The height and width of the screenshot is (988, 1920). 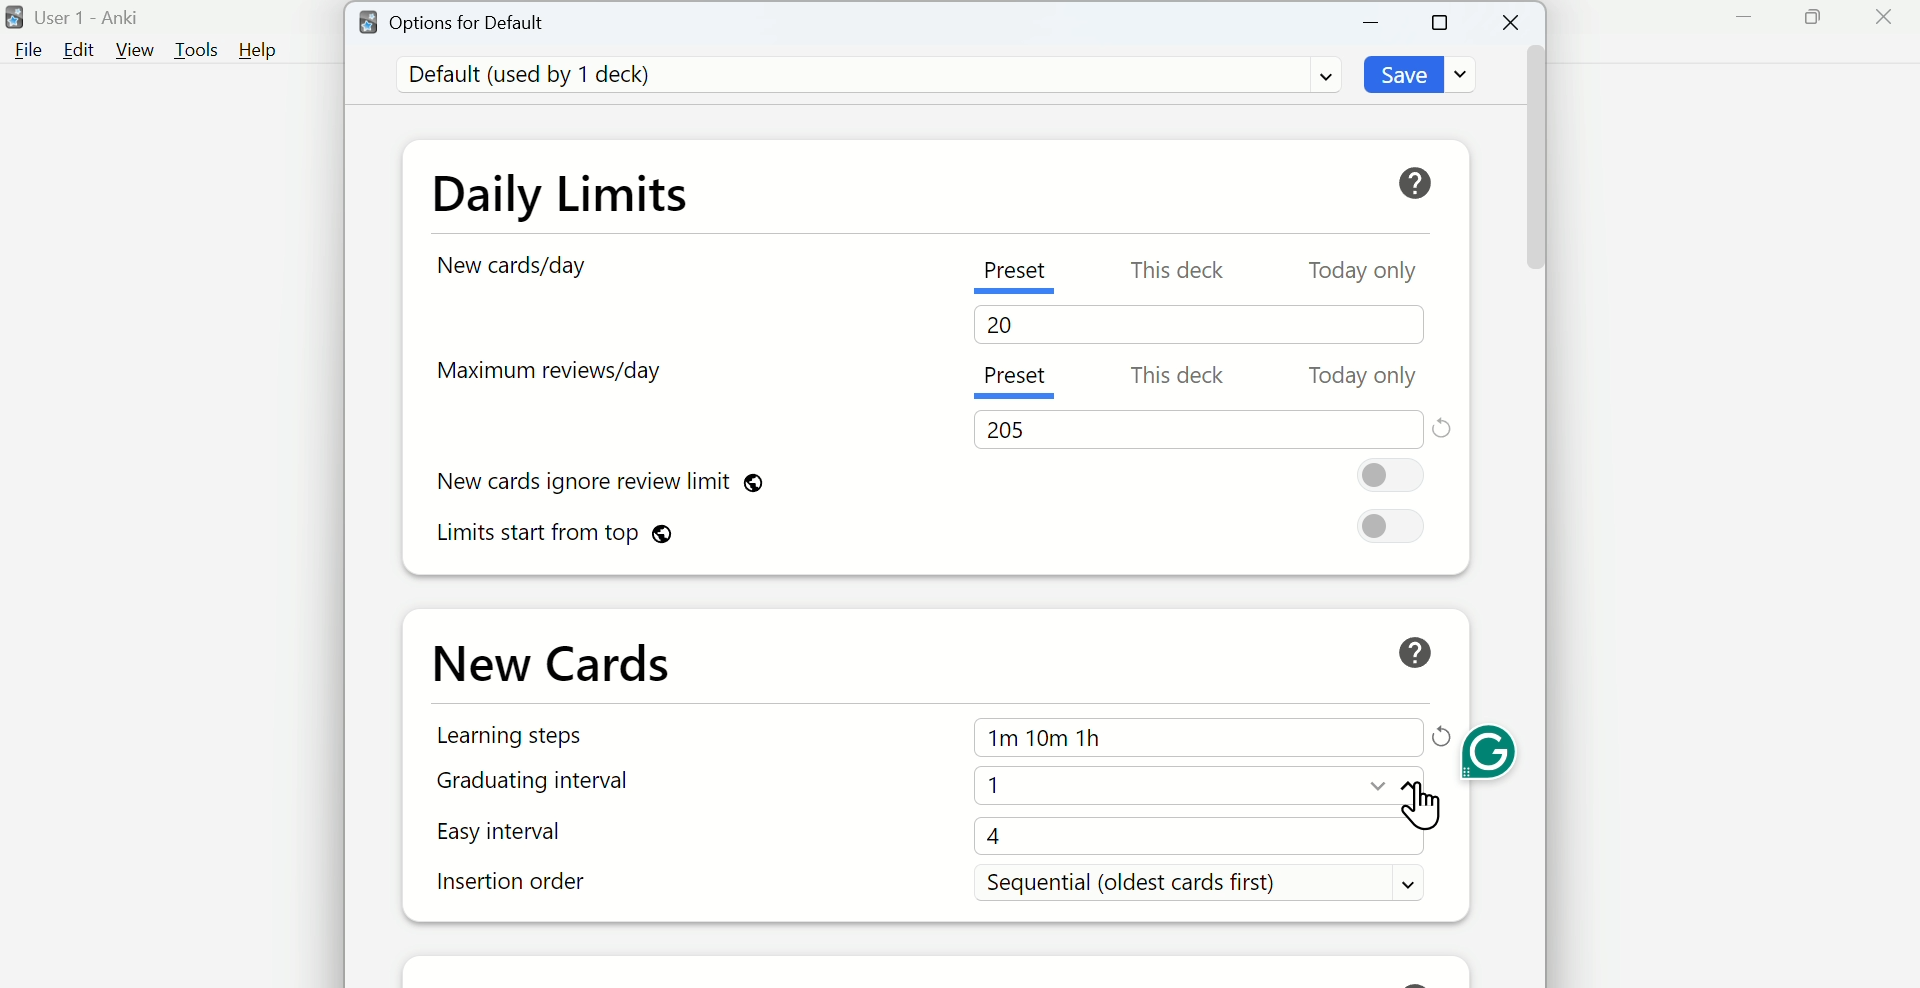 I want to click on Help, so click(x=1413, y=648).